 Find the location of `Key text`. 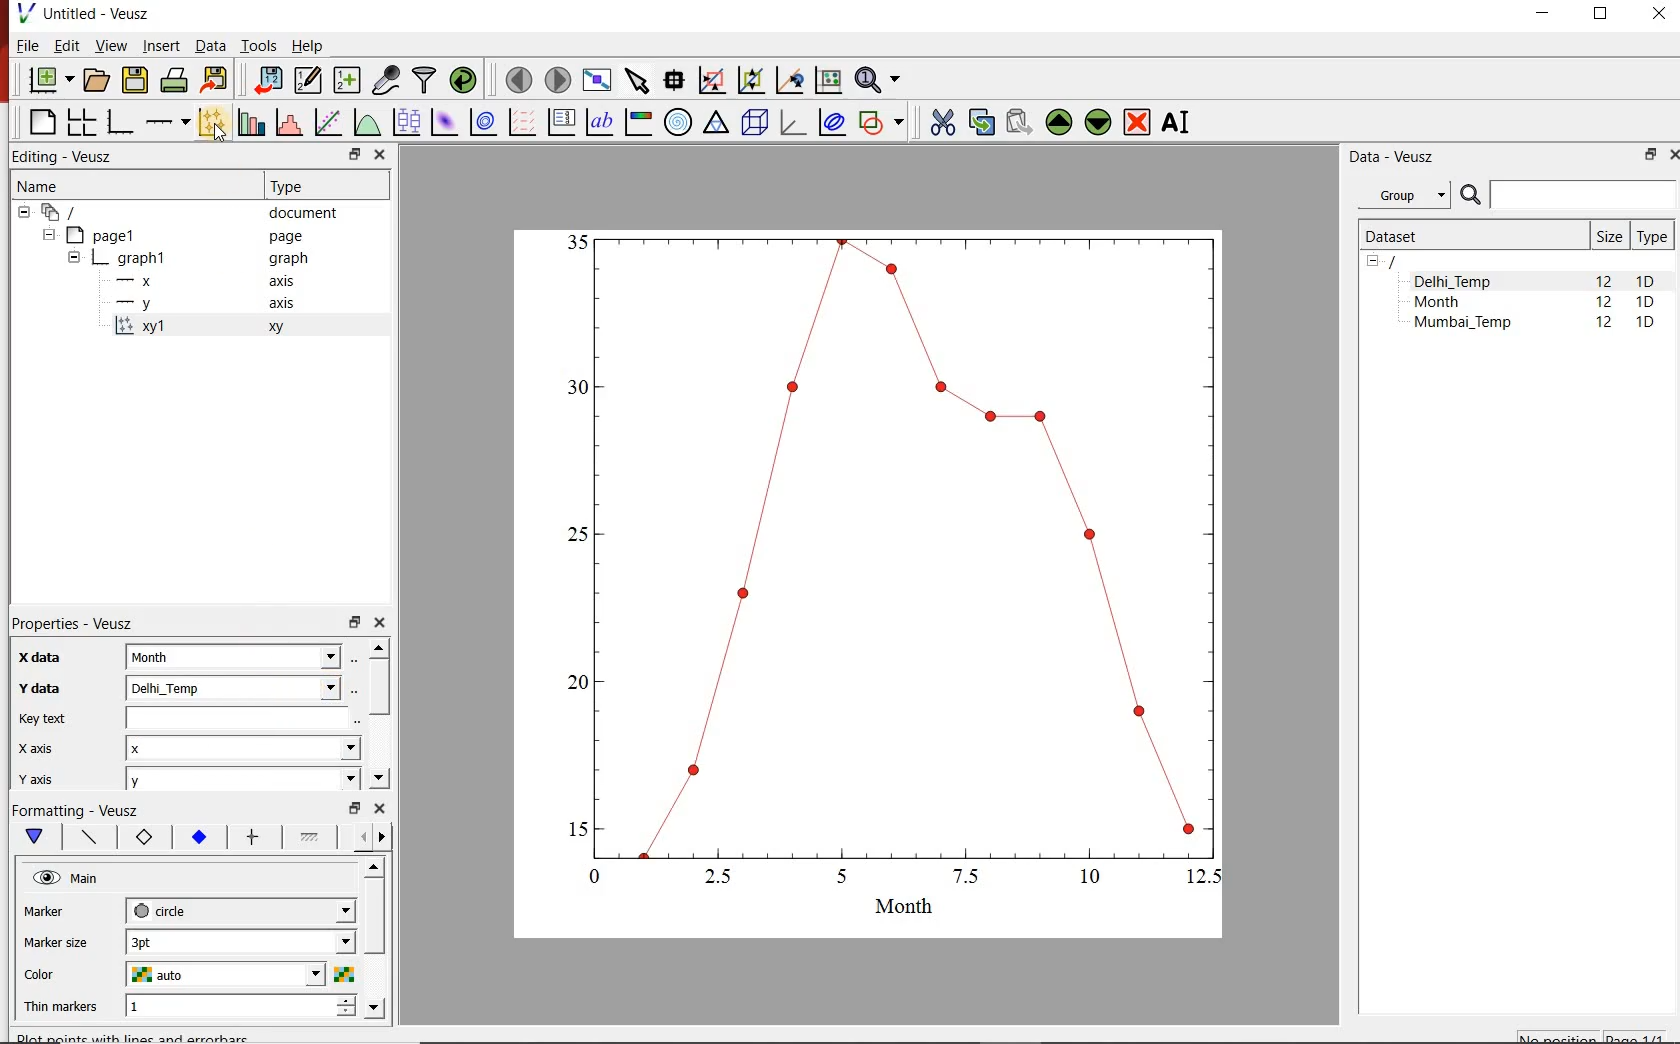

Key text is located at coordinates (41, 720).